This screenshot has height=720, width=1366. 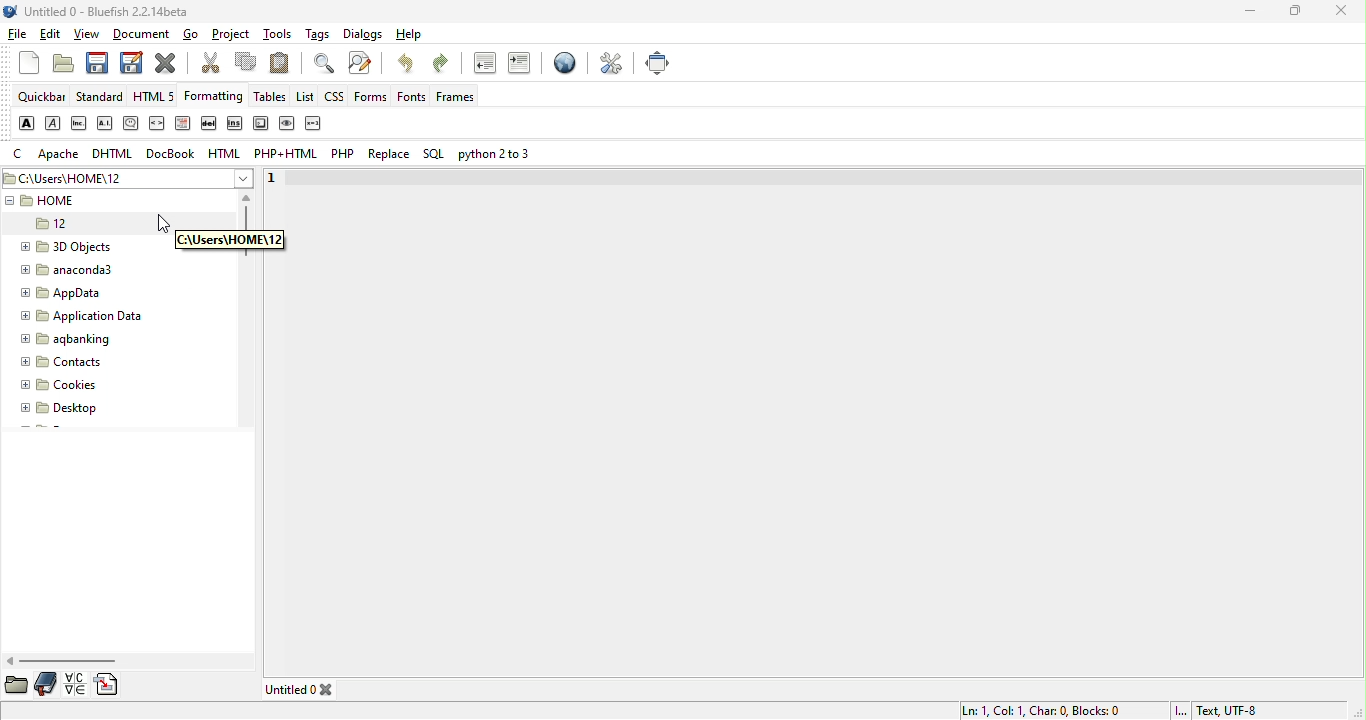 What do you see at coordinates (69, 201) in the screenshot?
I see `home` at bounding box center [69, 201].